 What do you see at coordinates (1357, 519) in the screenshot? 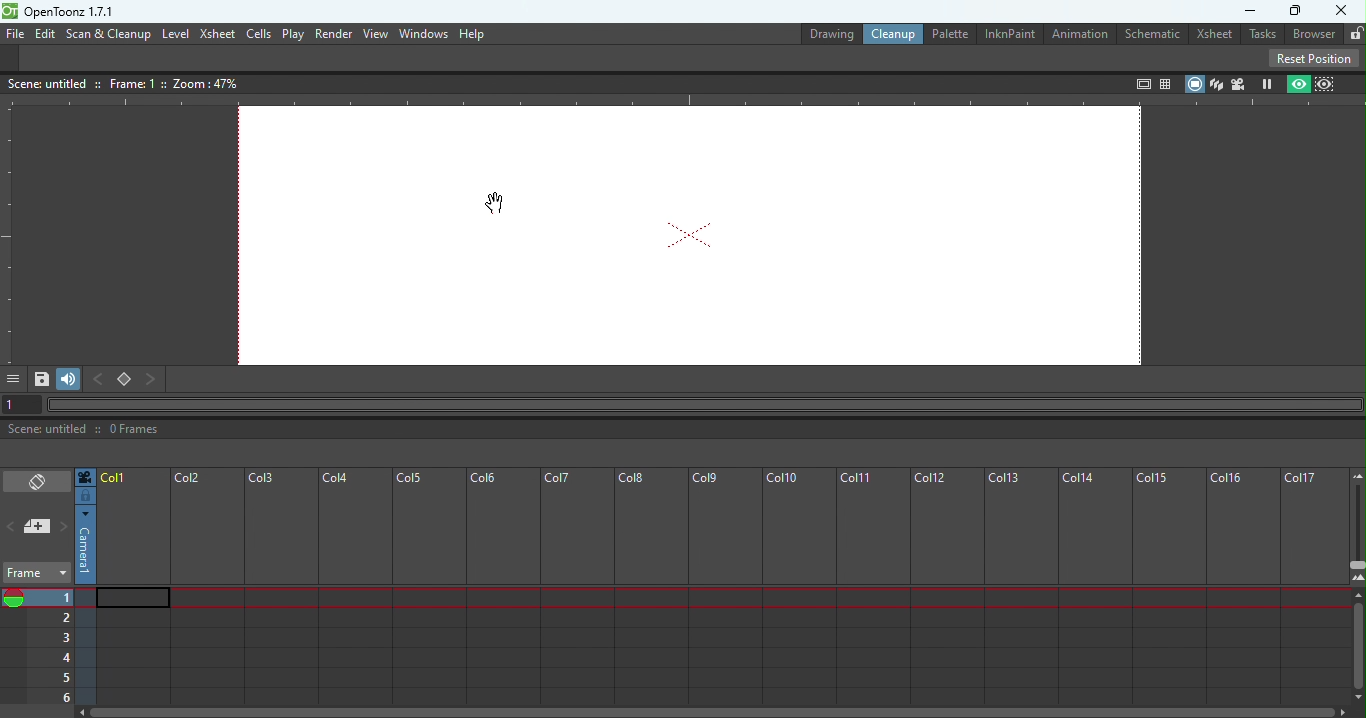
I see `Zoom in/out of Xsheet` at bounding box center [1357, 519].